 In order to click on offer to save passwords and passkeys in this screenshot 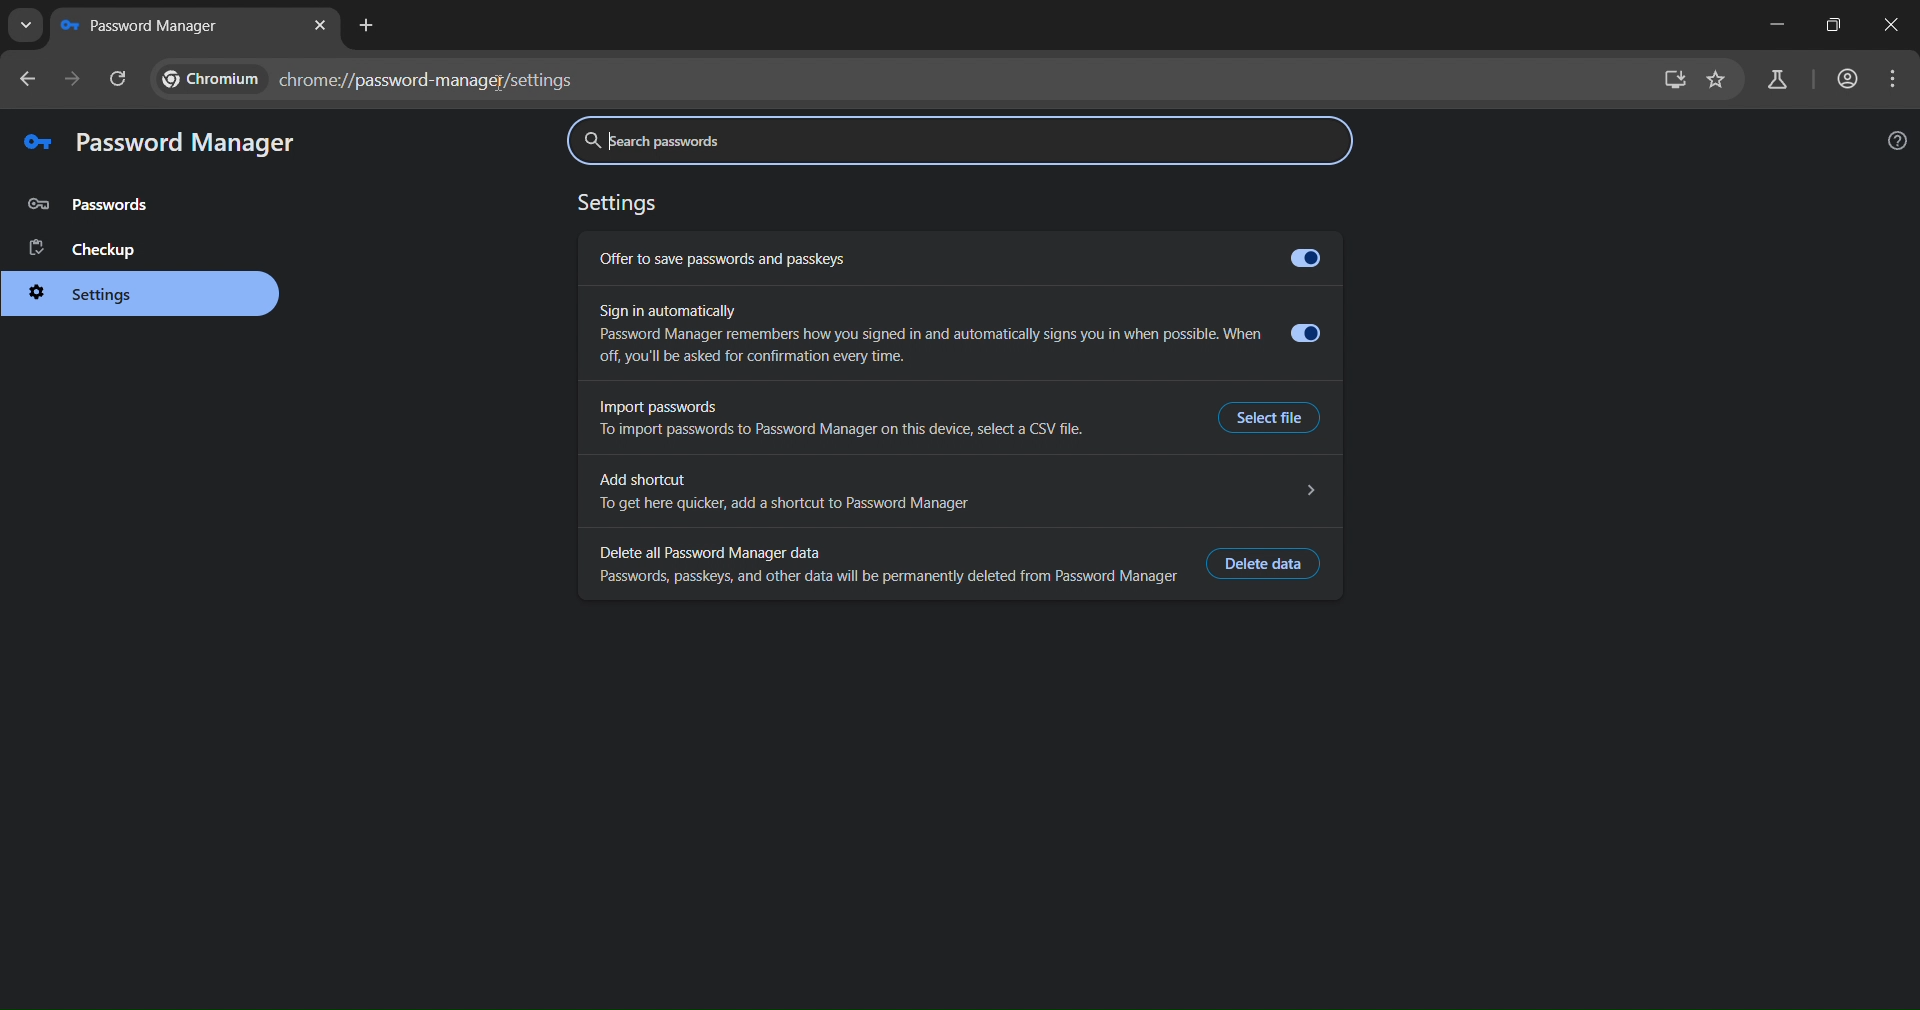, I will do `click(723, 258)`.